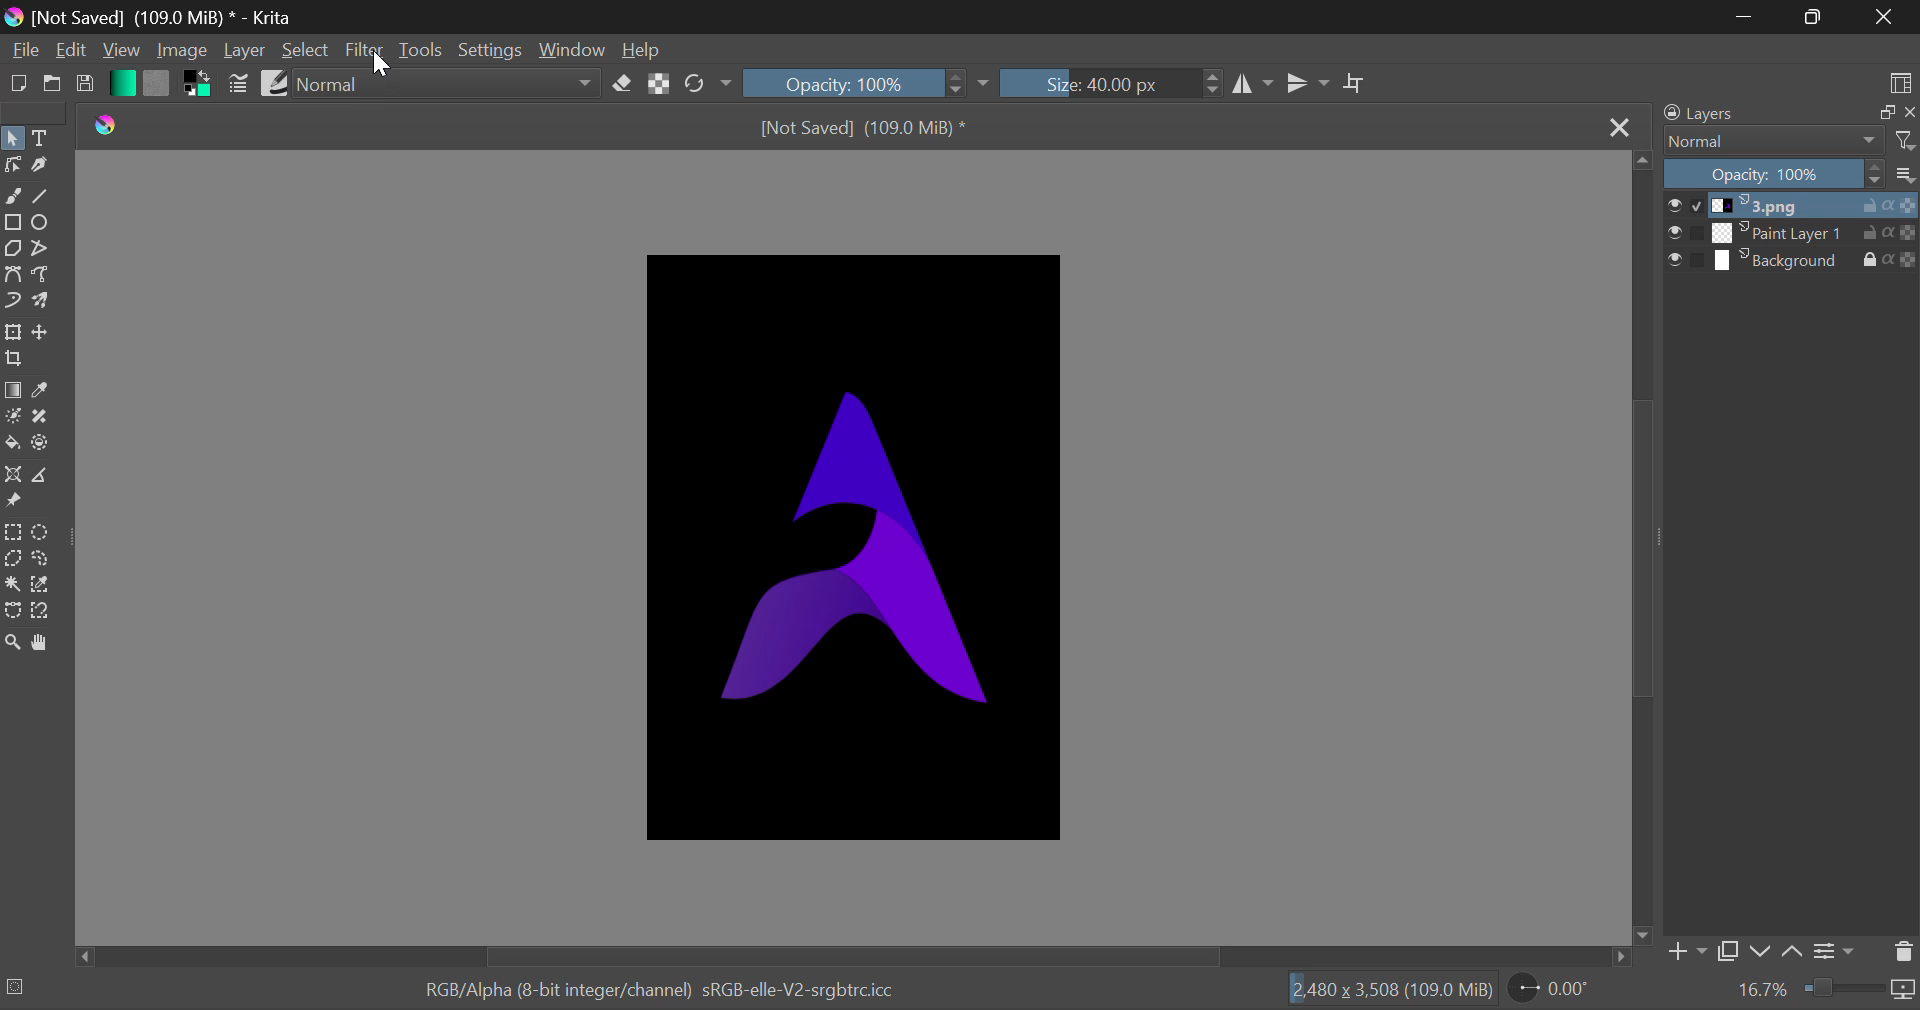 The image size is (1920, 1010). I want to click on Colors in Use, so click(194, 86).